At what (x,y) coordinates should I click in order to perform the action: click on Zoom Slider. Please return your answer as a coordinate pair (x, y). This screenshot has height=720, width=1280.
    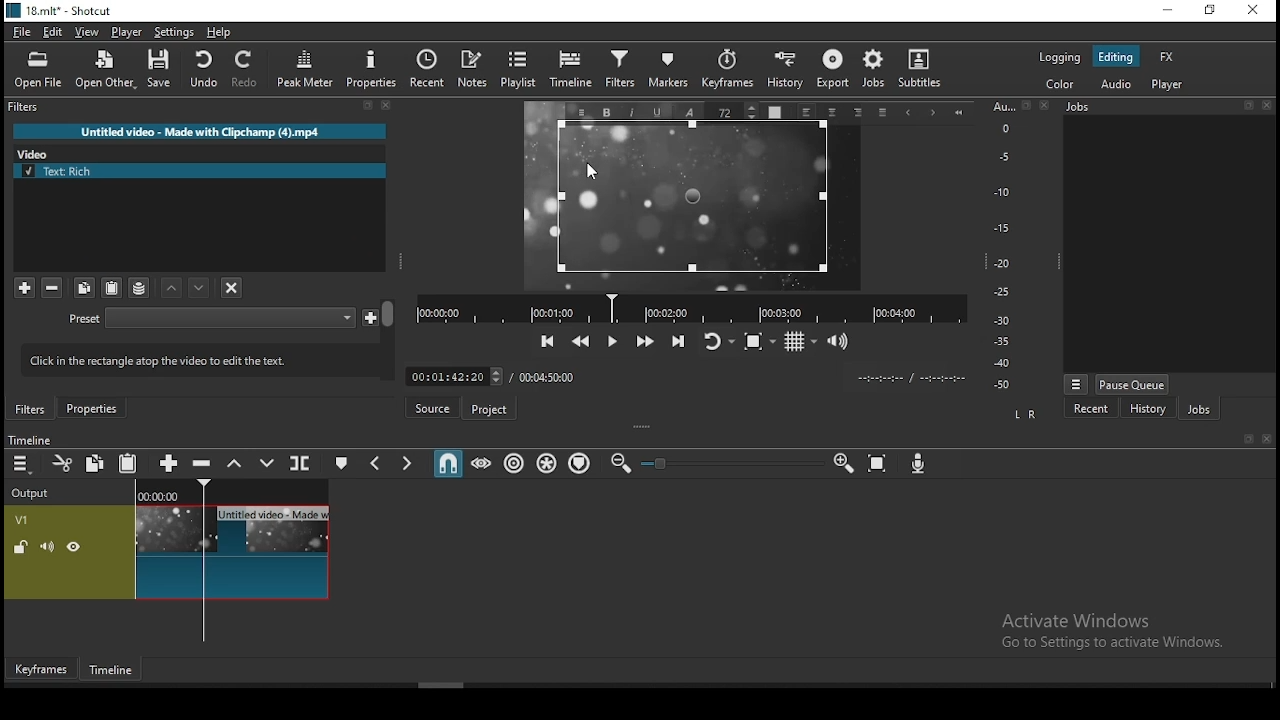
    Looking at the image, I should click on (732, 464).